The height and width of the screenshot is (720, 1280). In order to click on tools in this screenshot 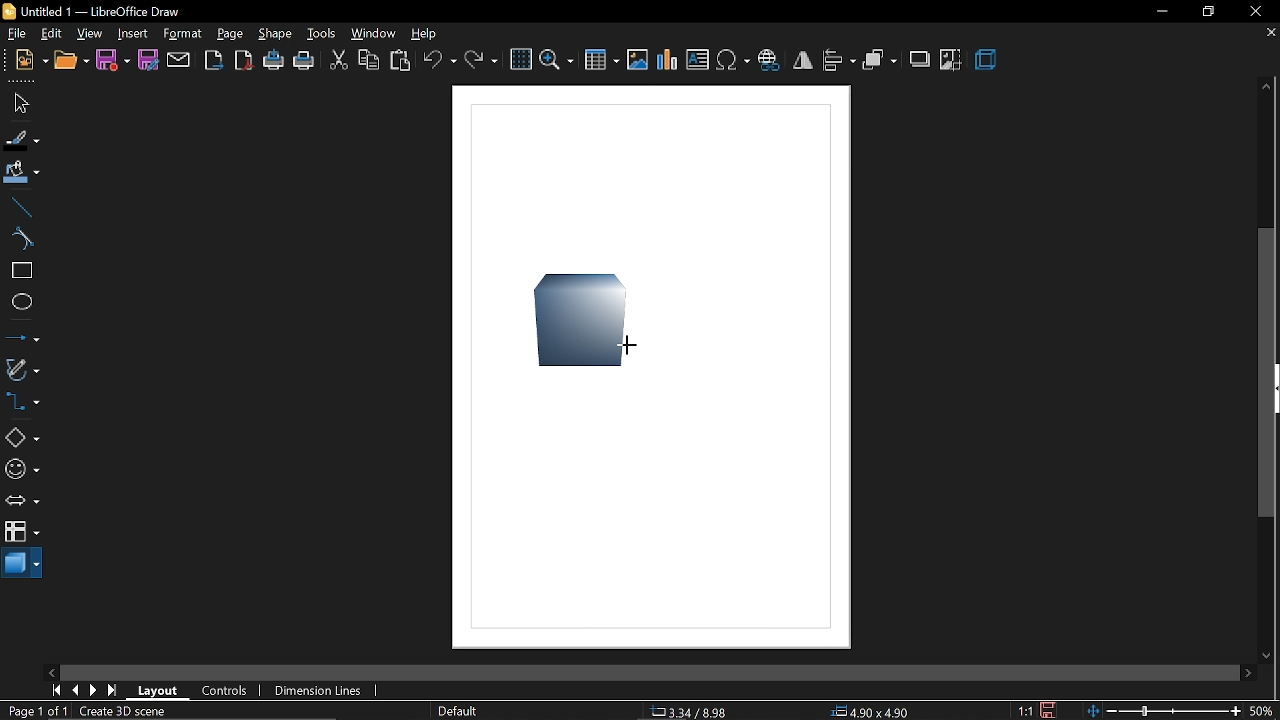, I will do `click(324, 34)`.